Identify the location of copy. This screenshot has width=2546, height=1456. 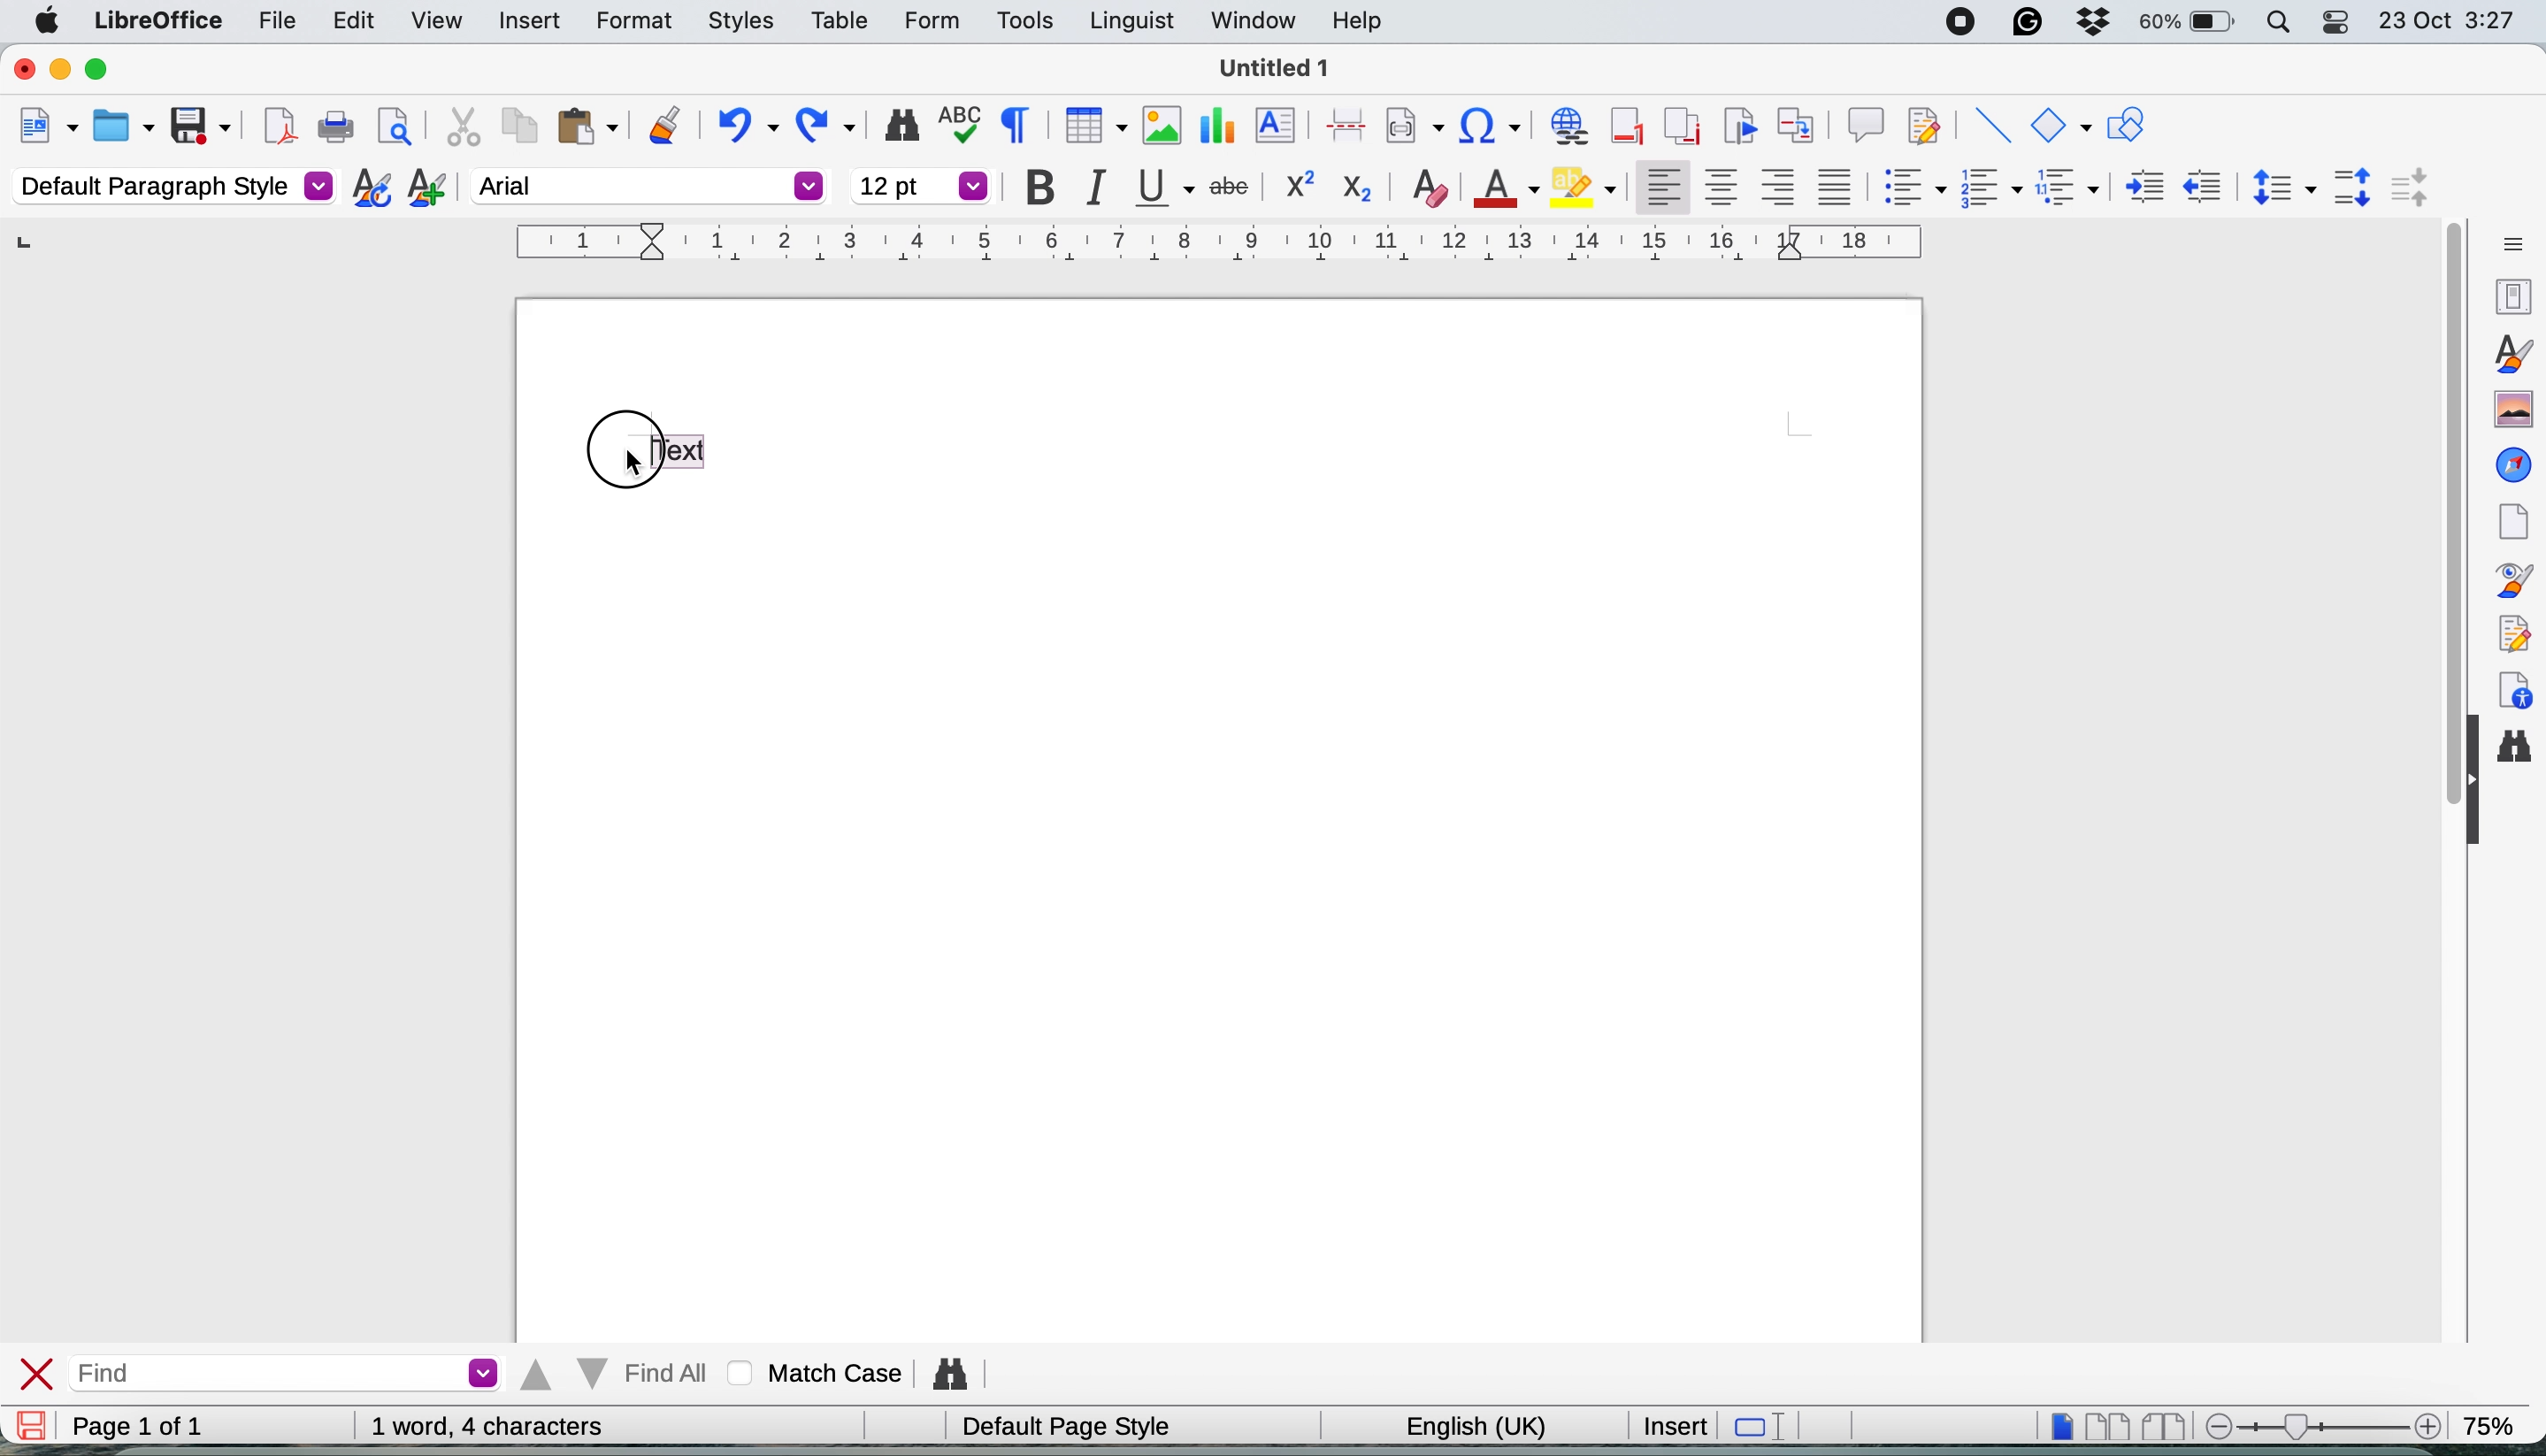
(517, 129).